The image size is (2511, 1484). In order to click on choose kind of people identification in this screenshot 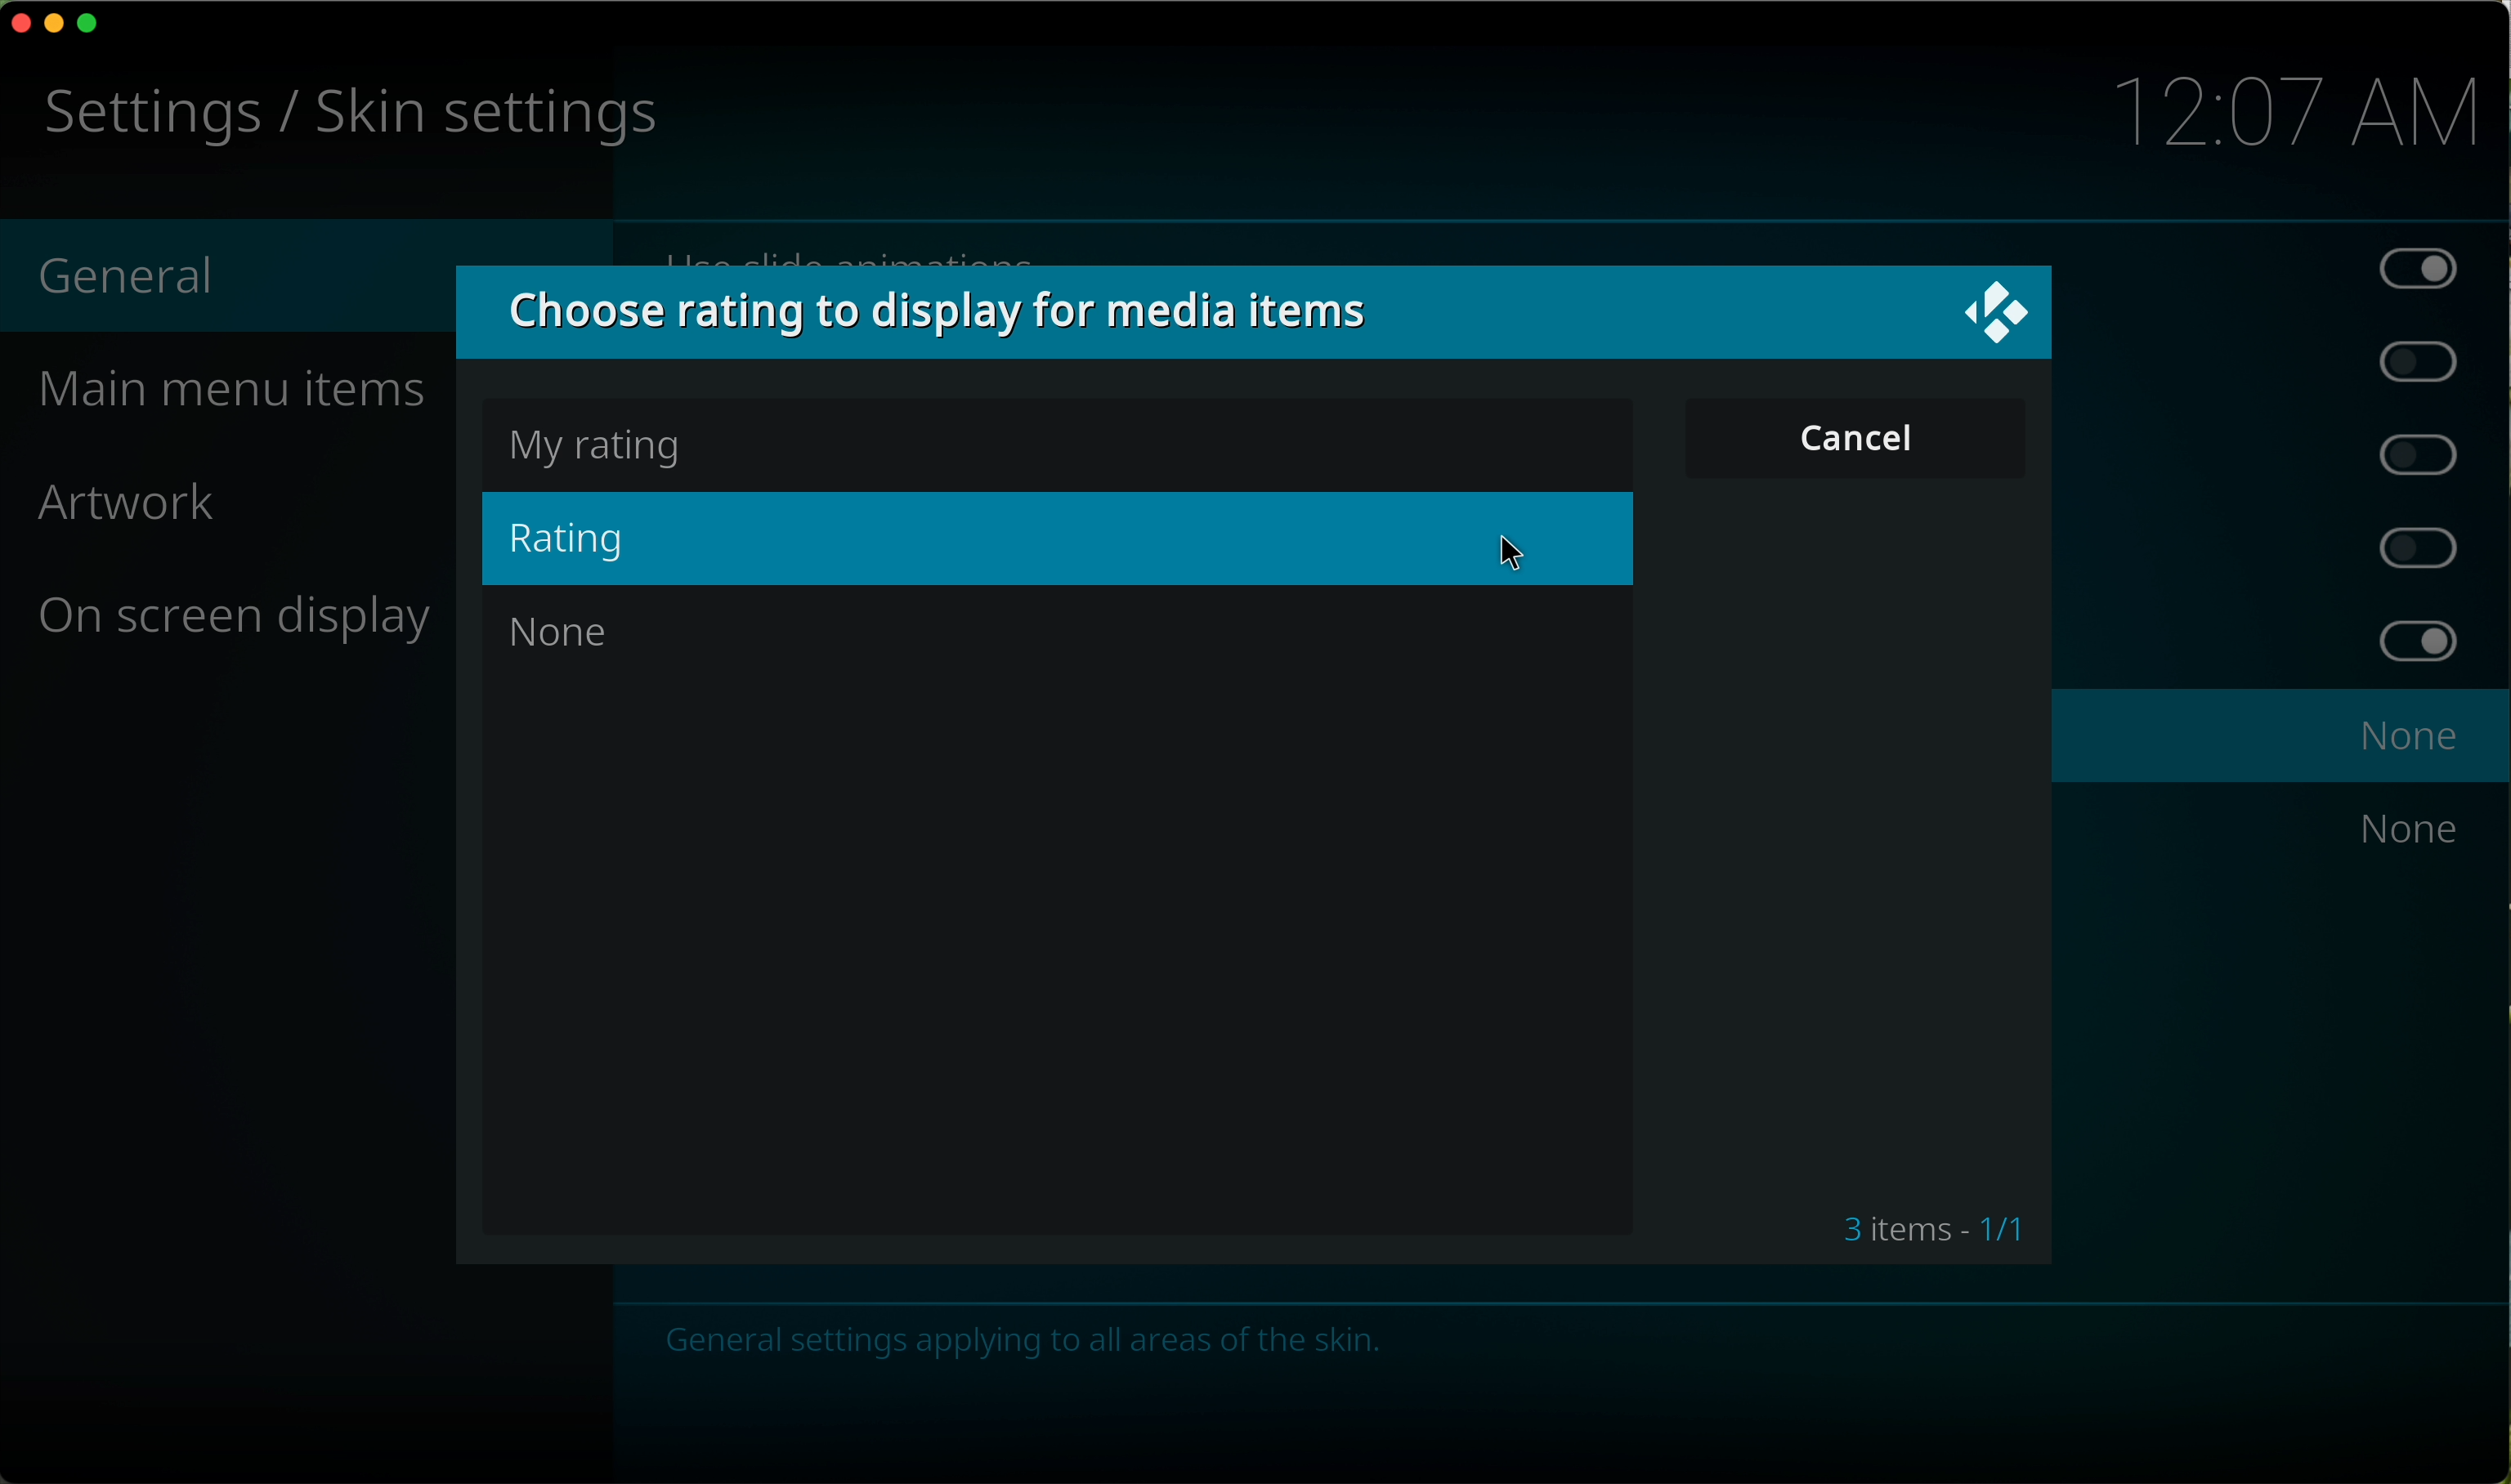, I will do `click(2282, 736)`.